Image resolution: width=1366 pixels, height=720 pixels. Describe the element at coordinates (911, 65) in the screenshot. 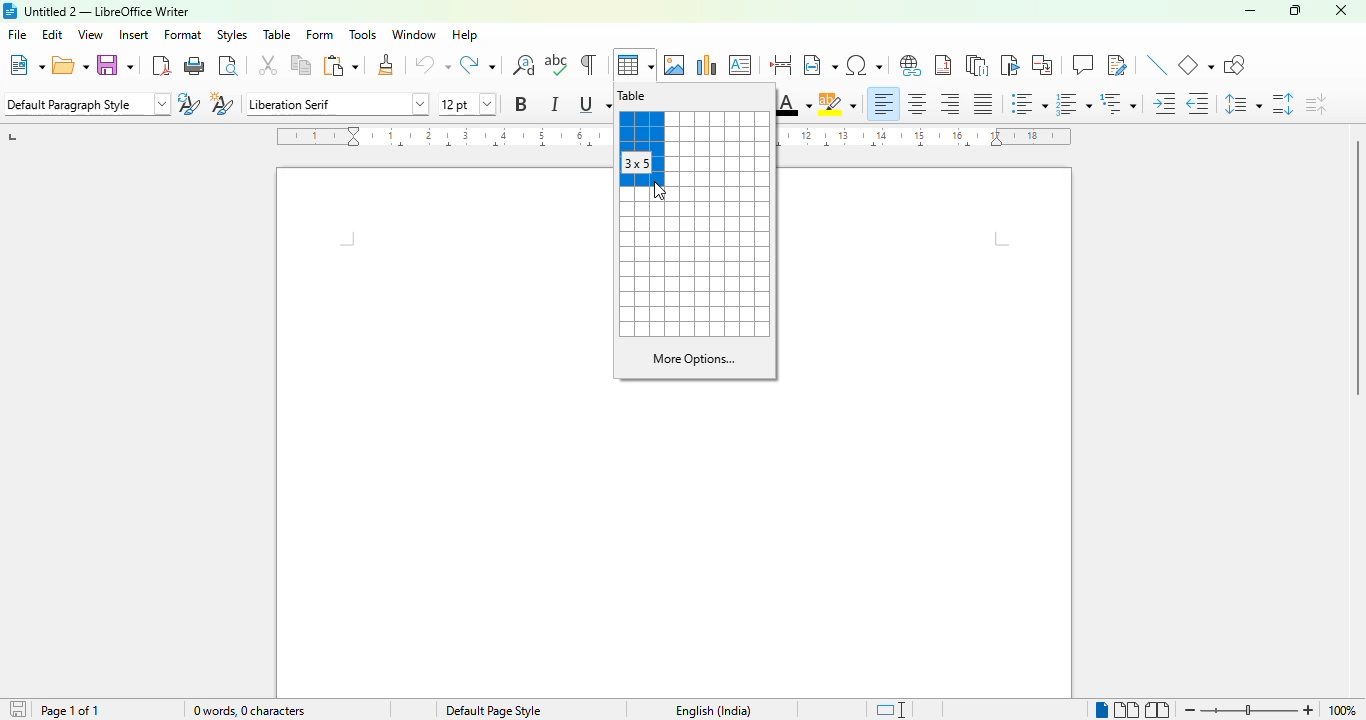

I see `insert hyperlink` at that location.